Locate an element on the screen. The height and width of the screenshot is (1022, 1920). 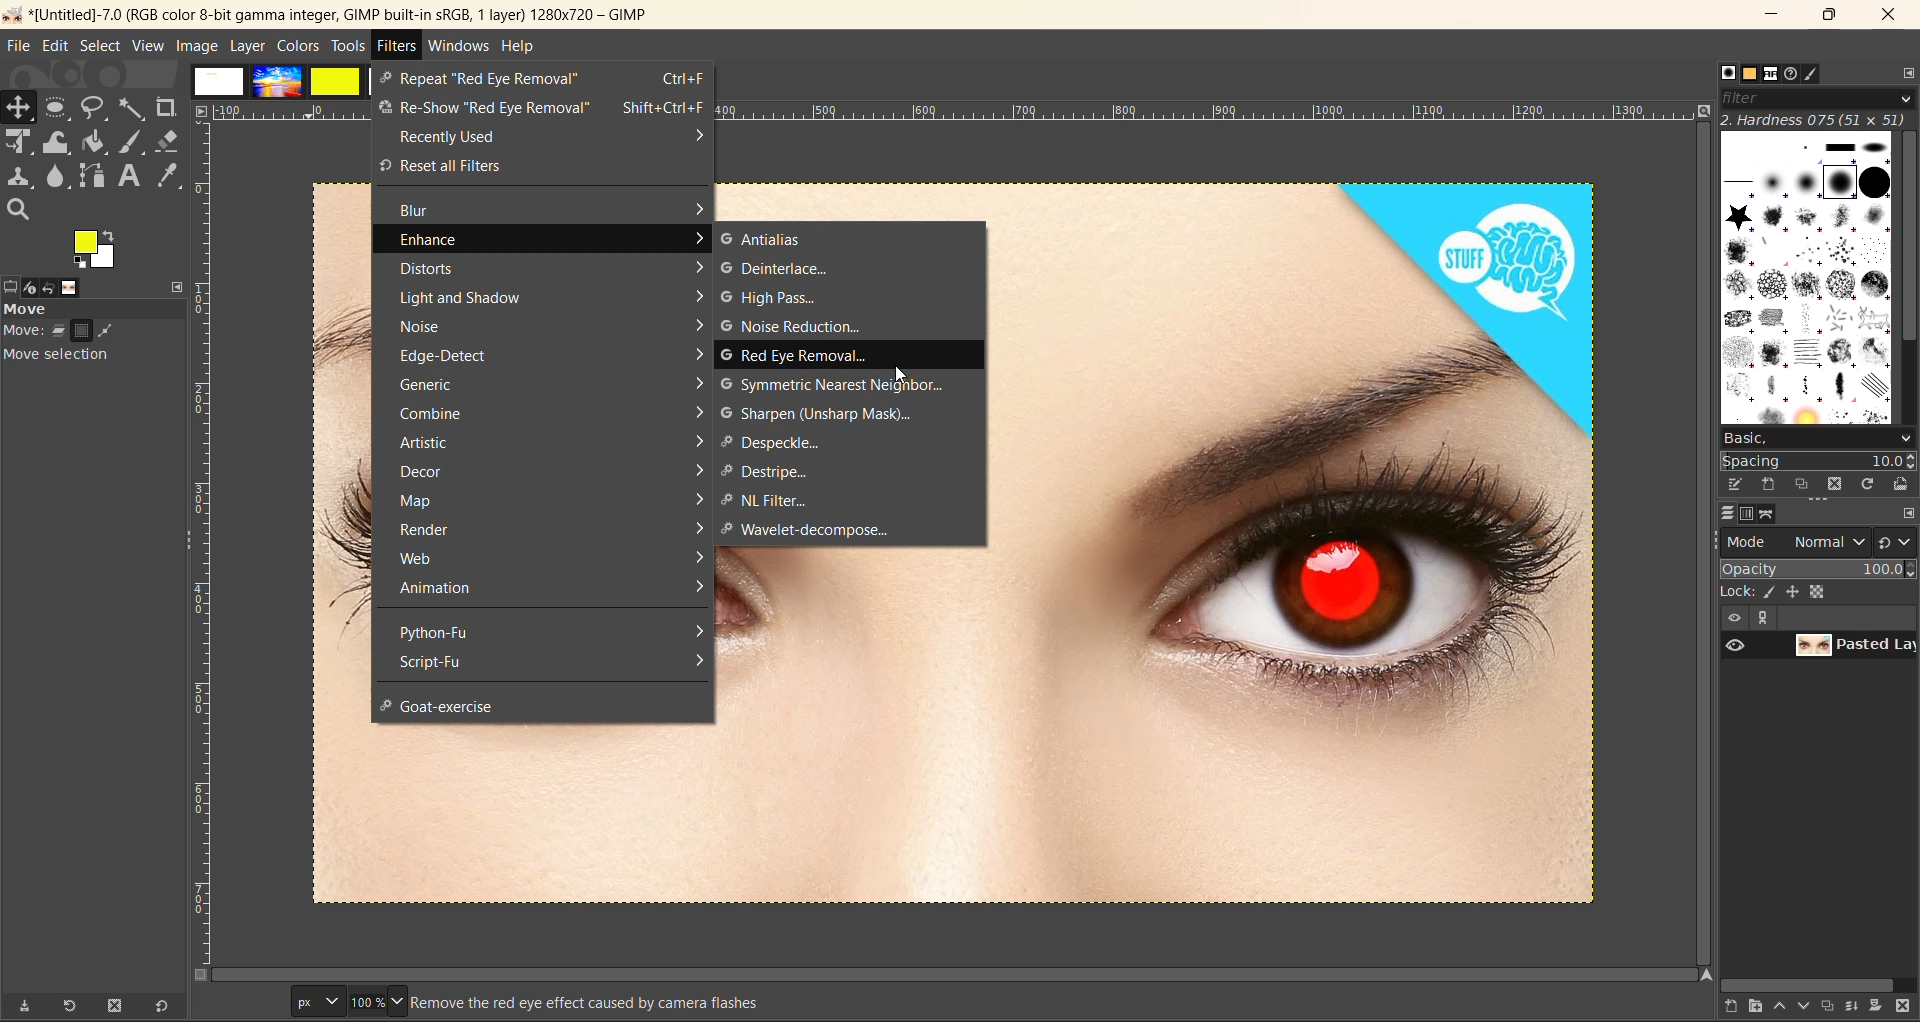
image is located at coordinates (193, 46).